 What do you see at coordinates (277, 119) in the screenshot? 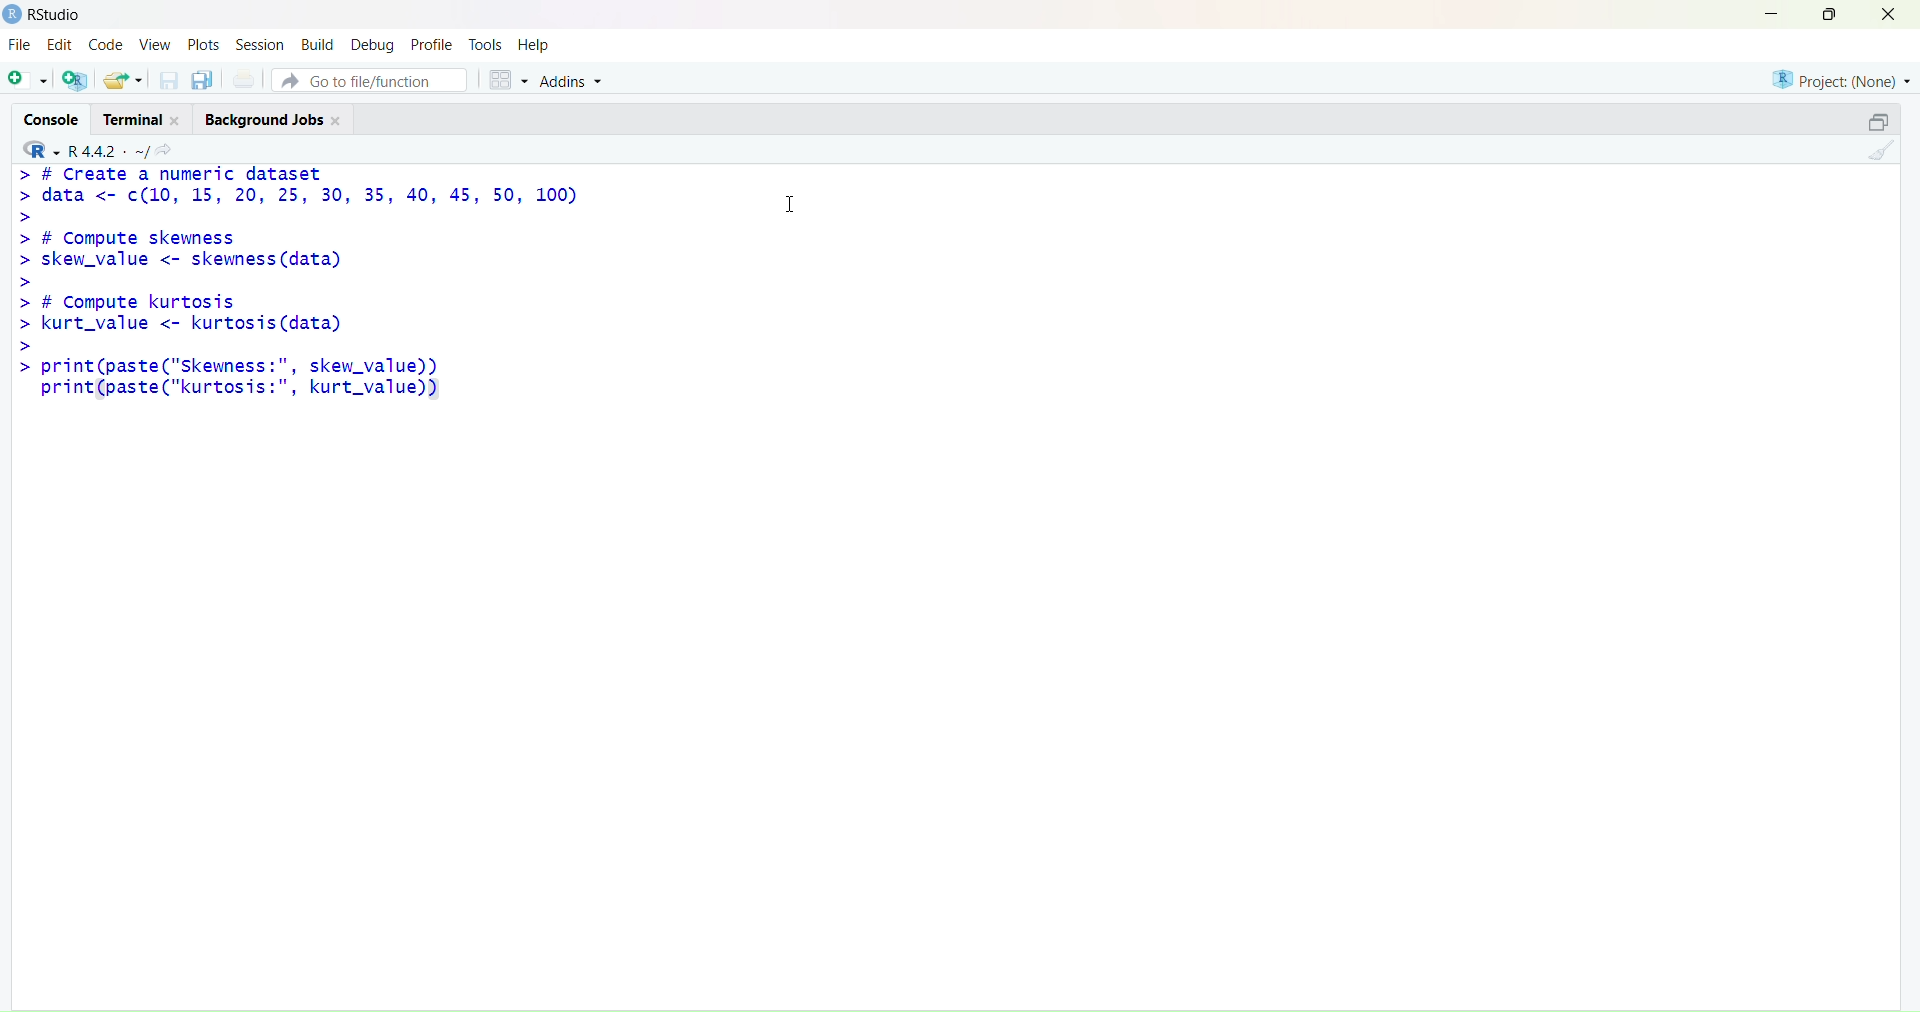
I see `Background Jobs` at bounding box center [277, 119].